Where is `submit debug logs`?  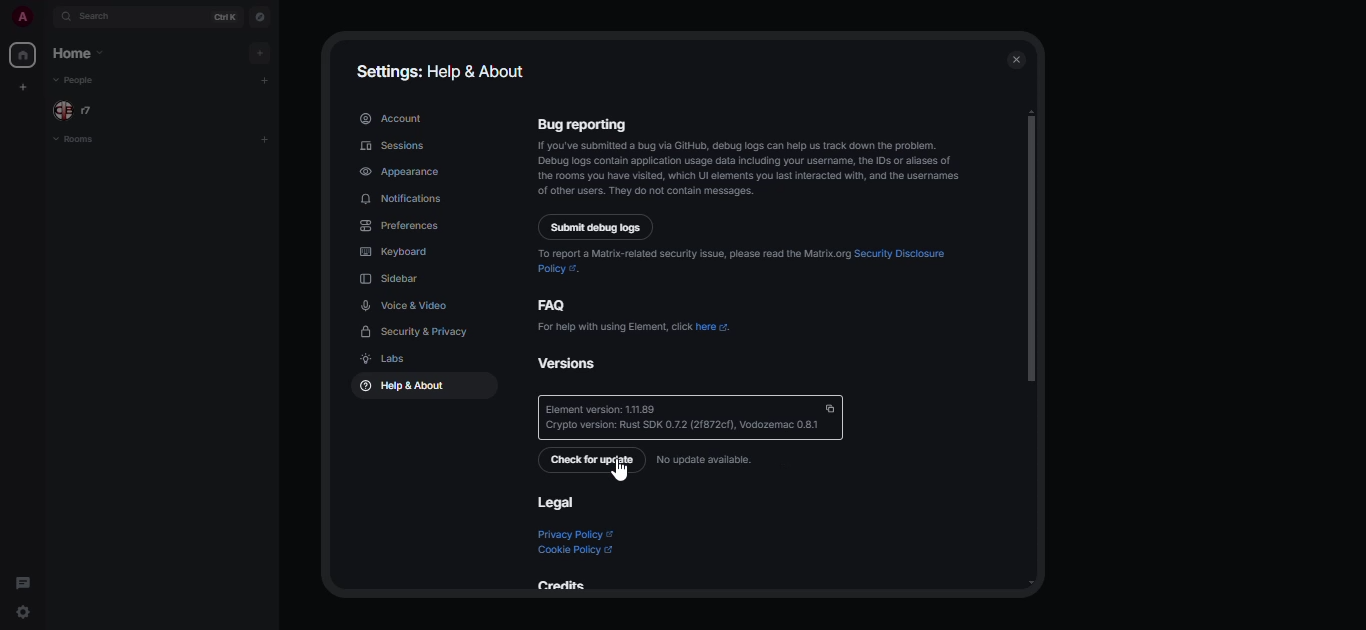 submit debug logs is located at coordinates (597, 227).